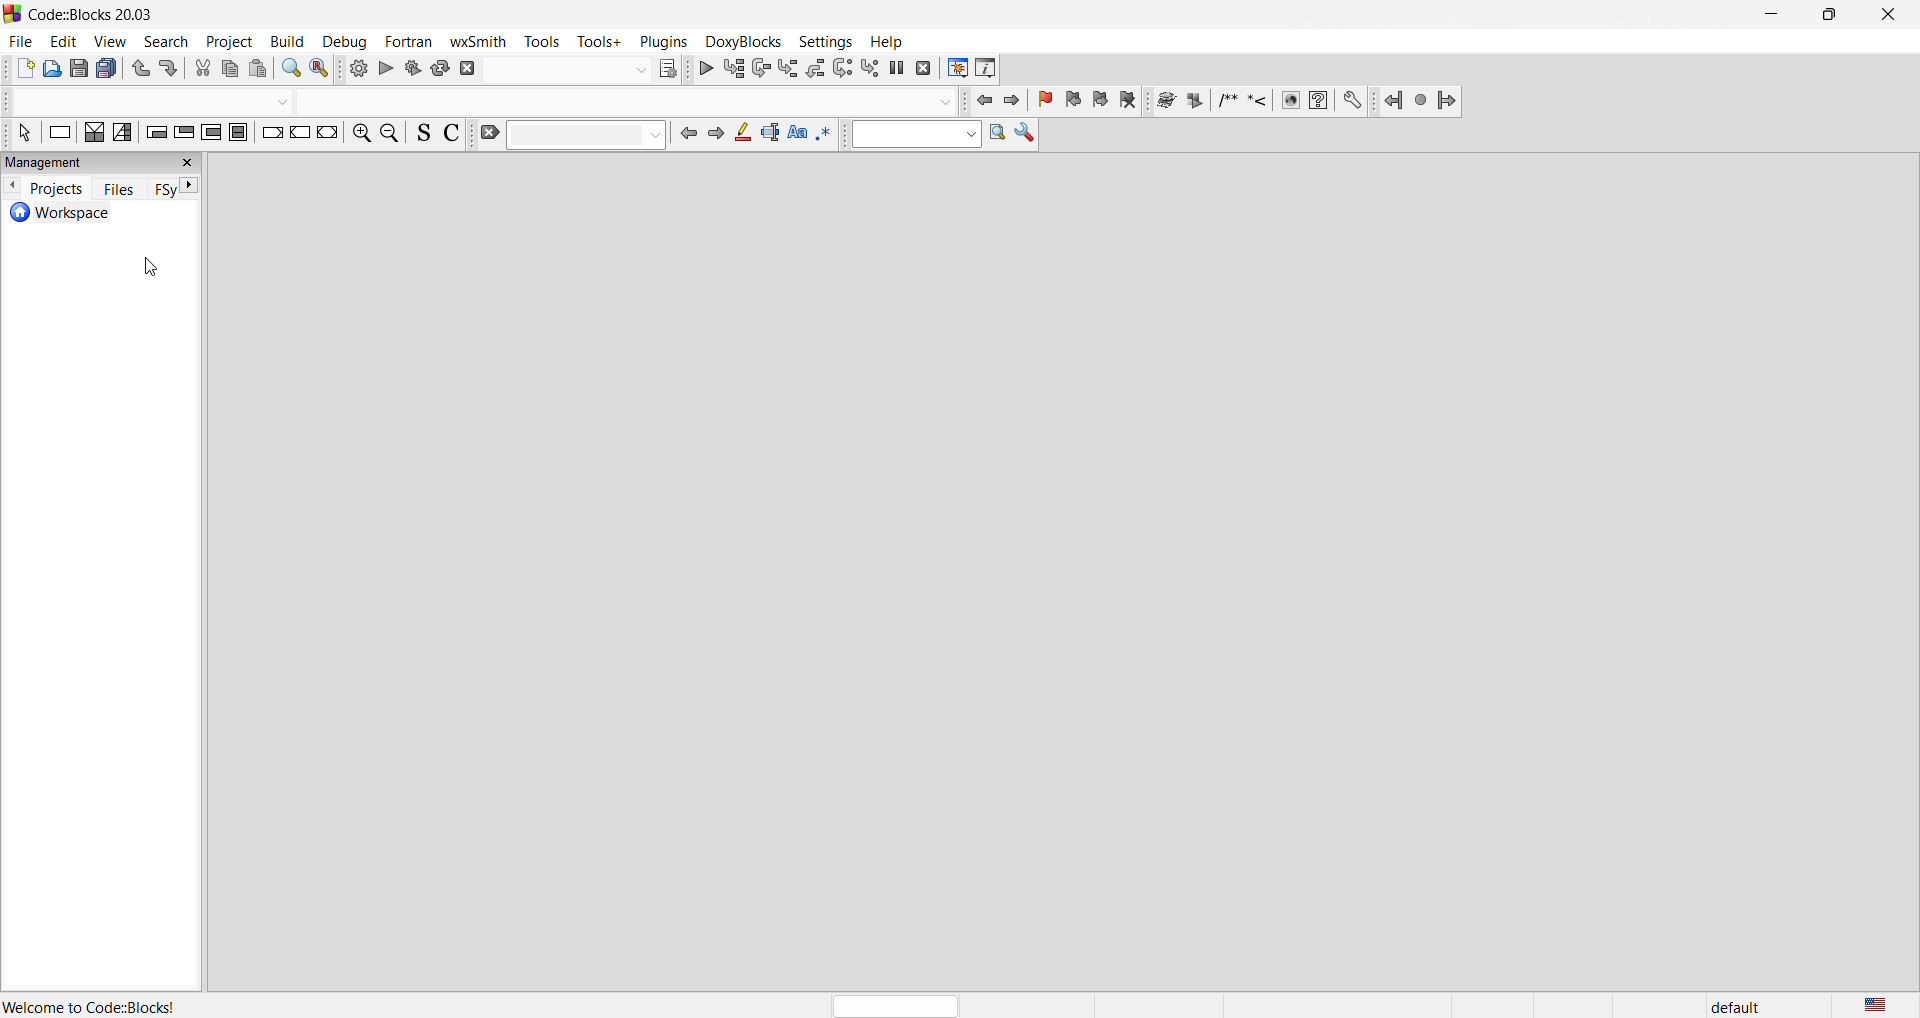 This screenshot has height=1018, width=1920. I want to click on default, so click(1729, 1005).